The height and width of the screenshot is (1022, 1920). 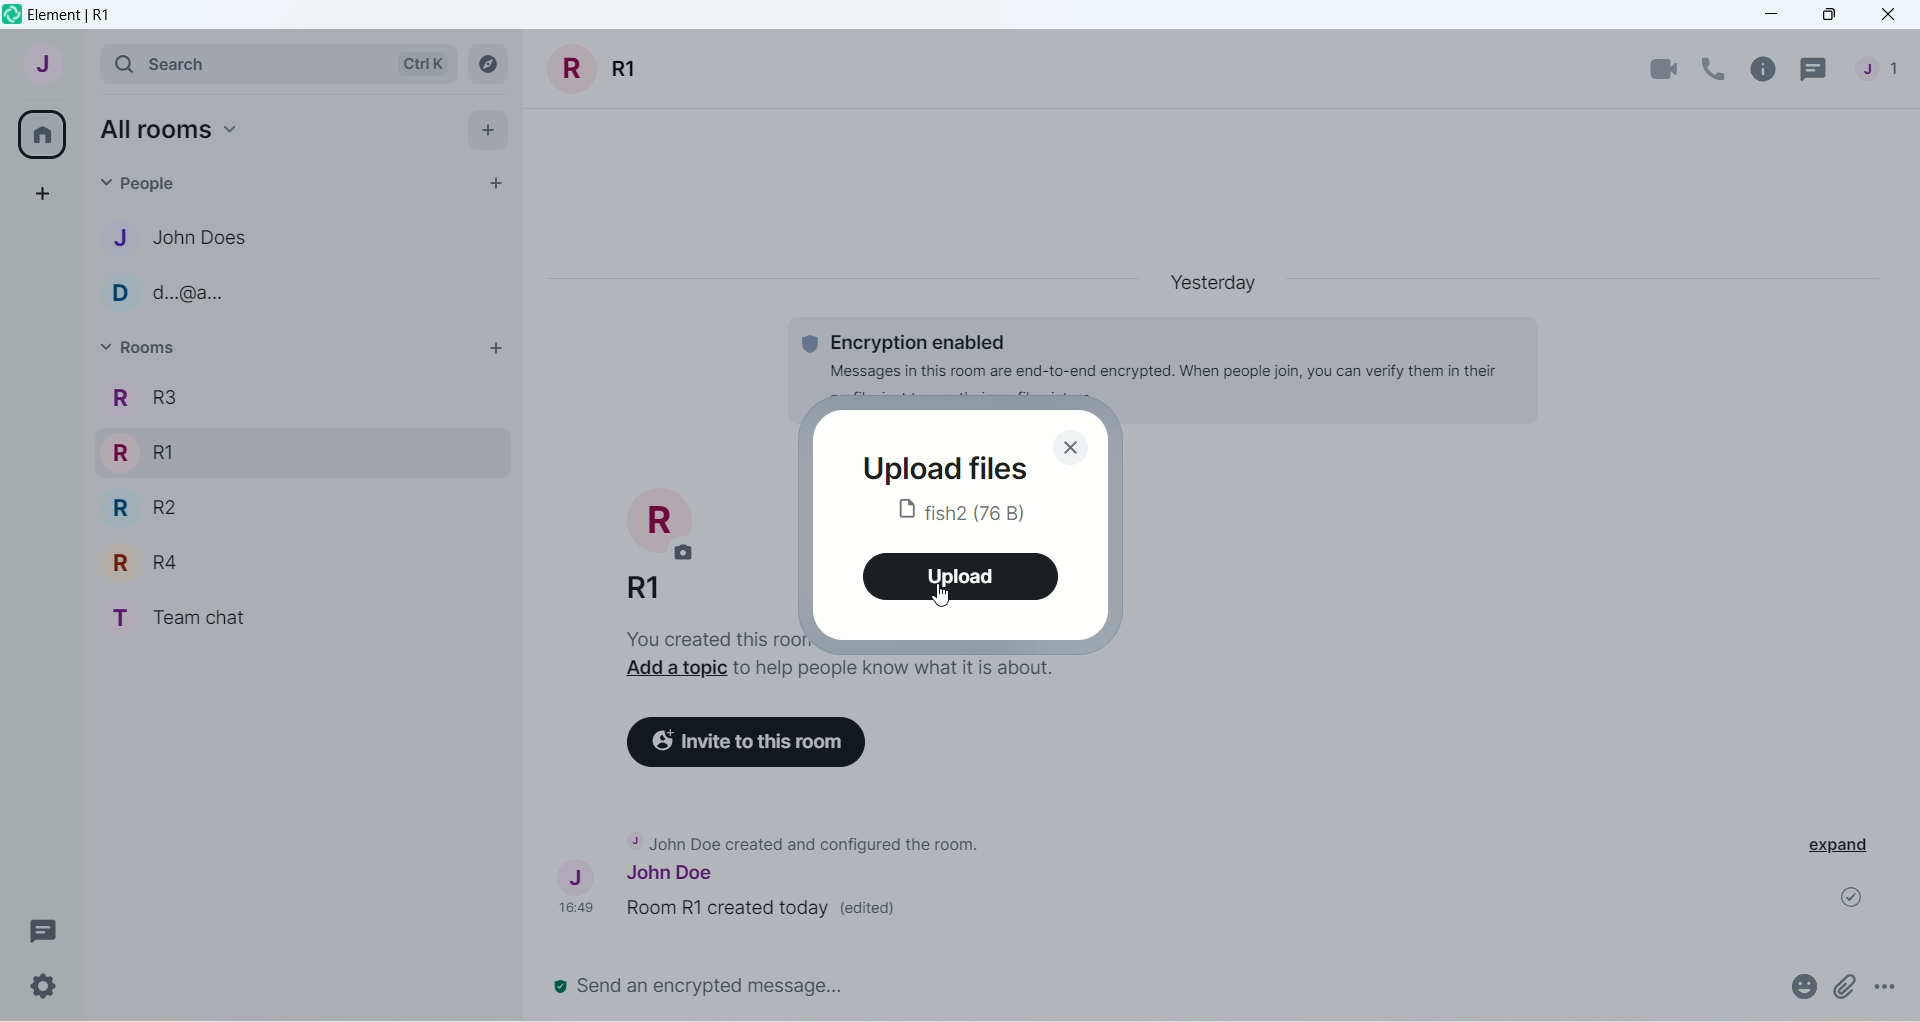 I want to click on time, so click(x=581, y=907).